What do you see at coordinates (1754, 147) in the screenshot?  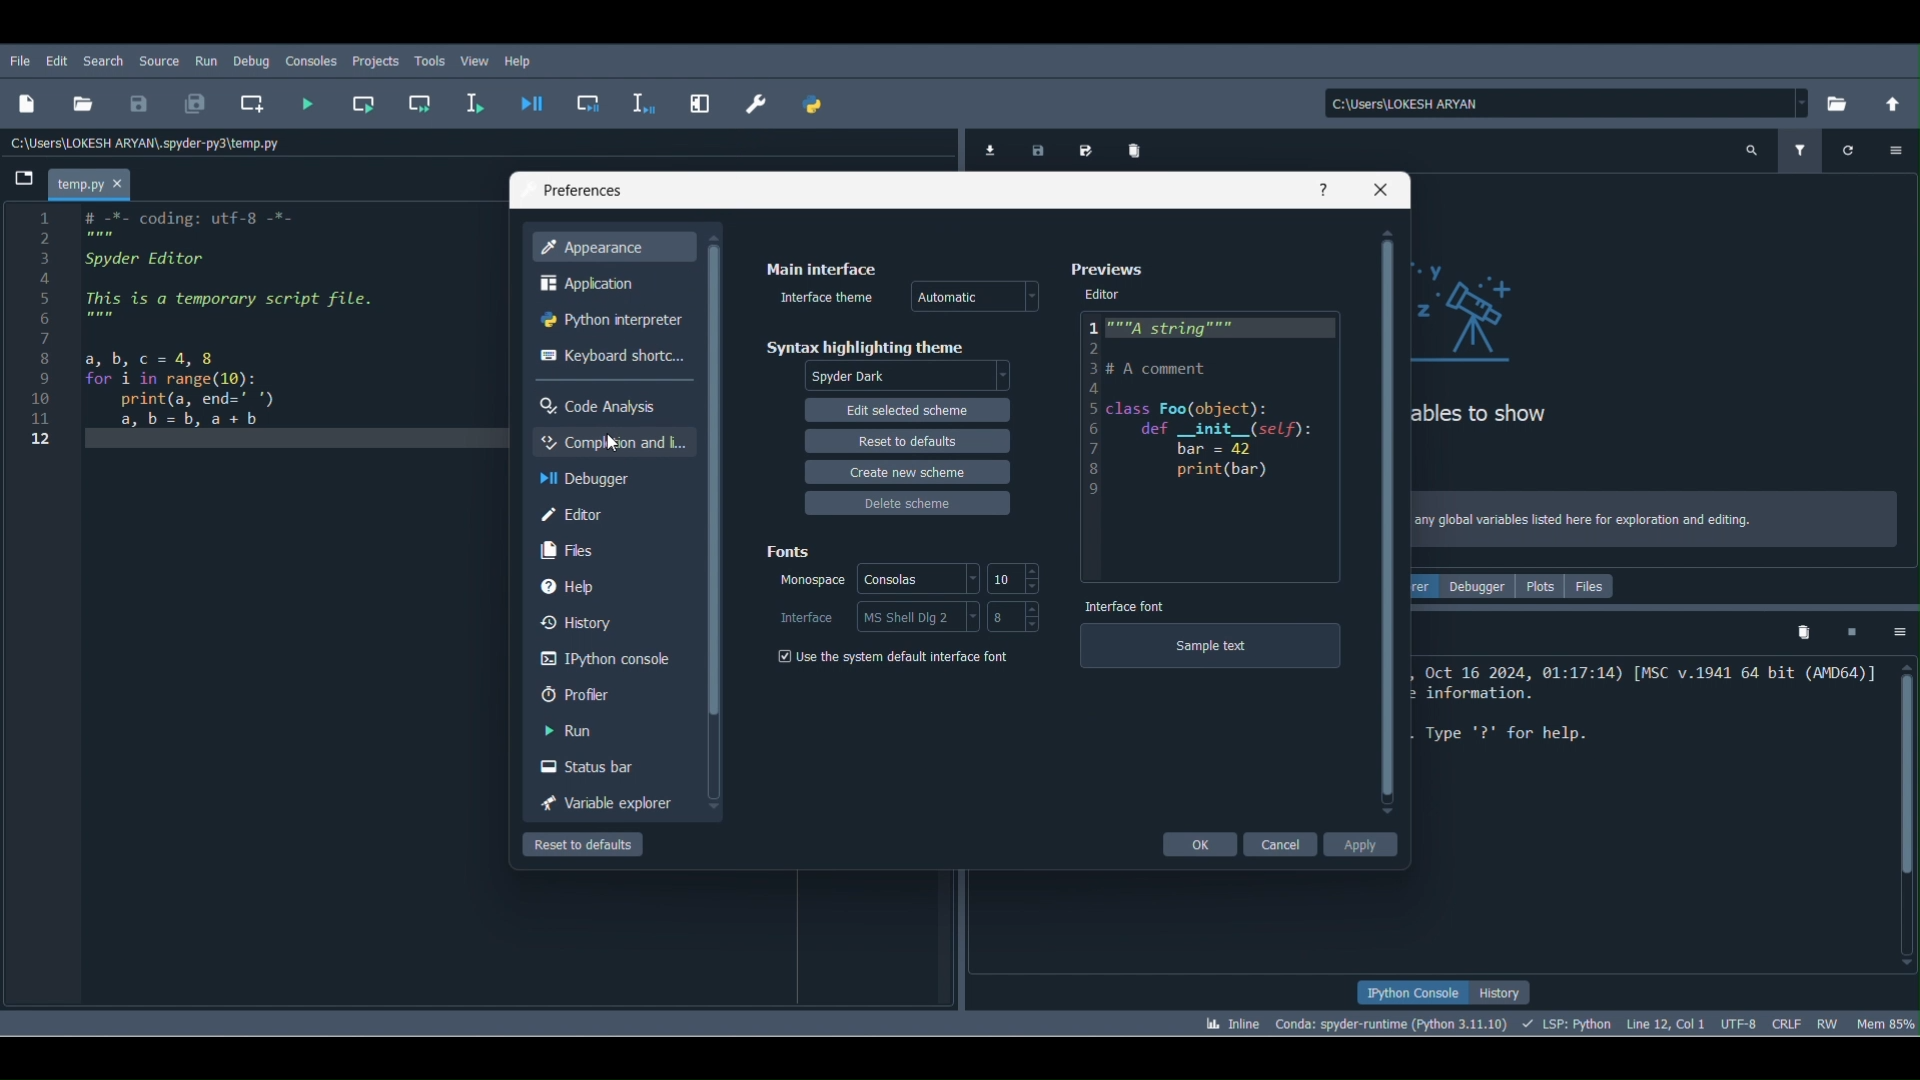 I see `search variables ` at bounding box center [1754, 147].